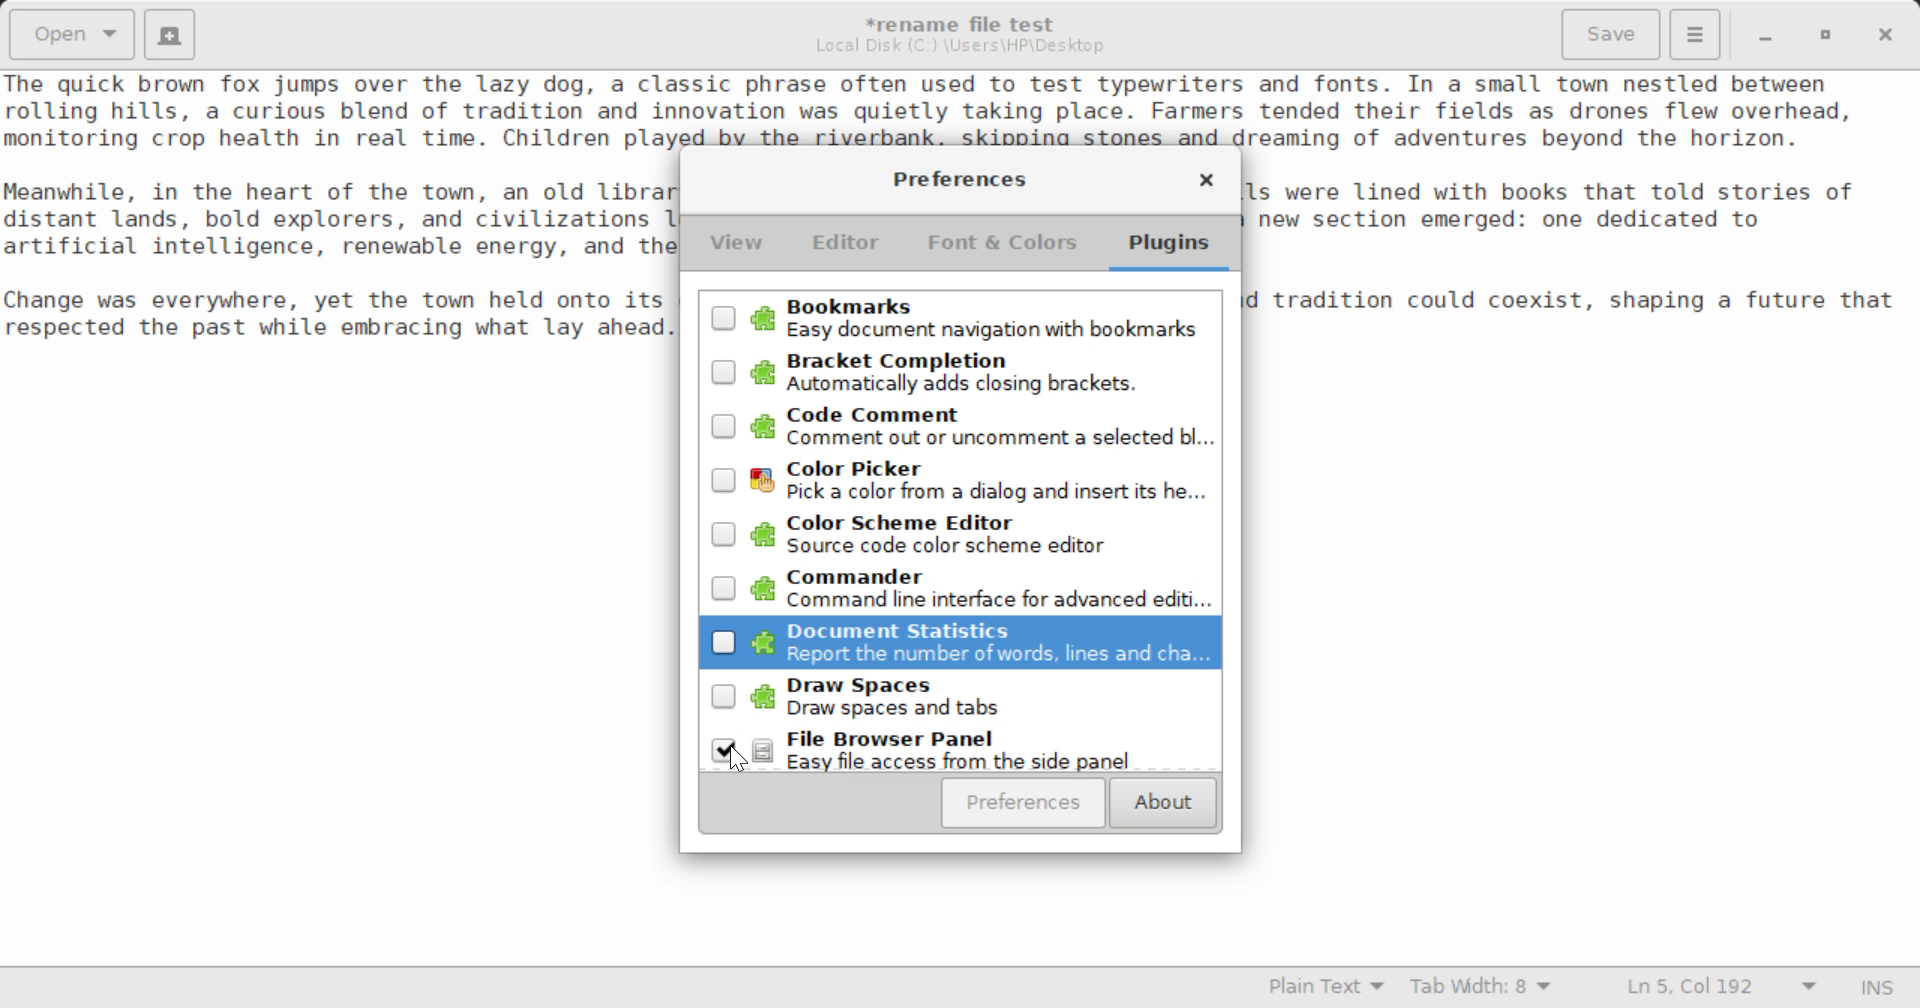 The height and width of the screenshot is (1008, 1920). What do you see at coordinates (737, 247) in the screenshot?
I see `View Tab` at bounding box center [737, 247].